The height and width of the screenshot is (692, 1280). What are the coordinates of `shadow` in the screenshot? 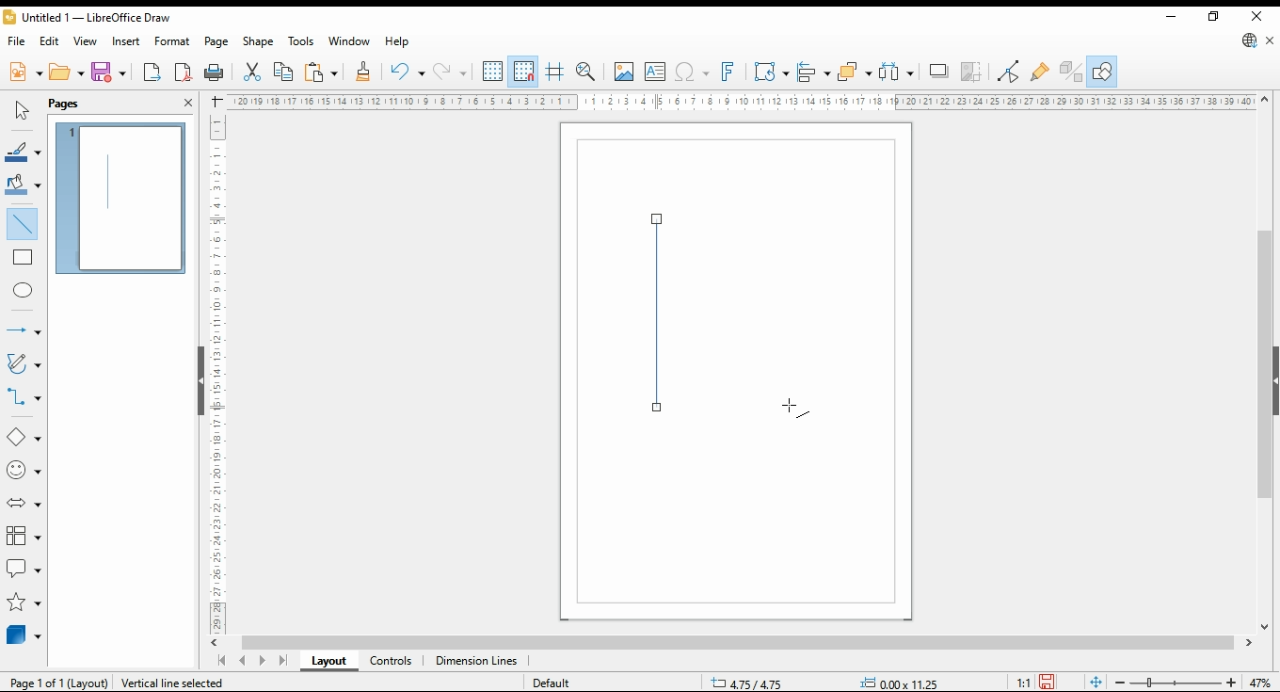 It's located at (940, 71).